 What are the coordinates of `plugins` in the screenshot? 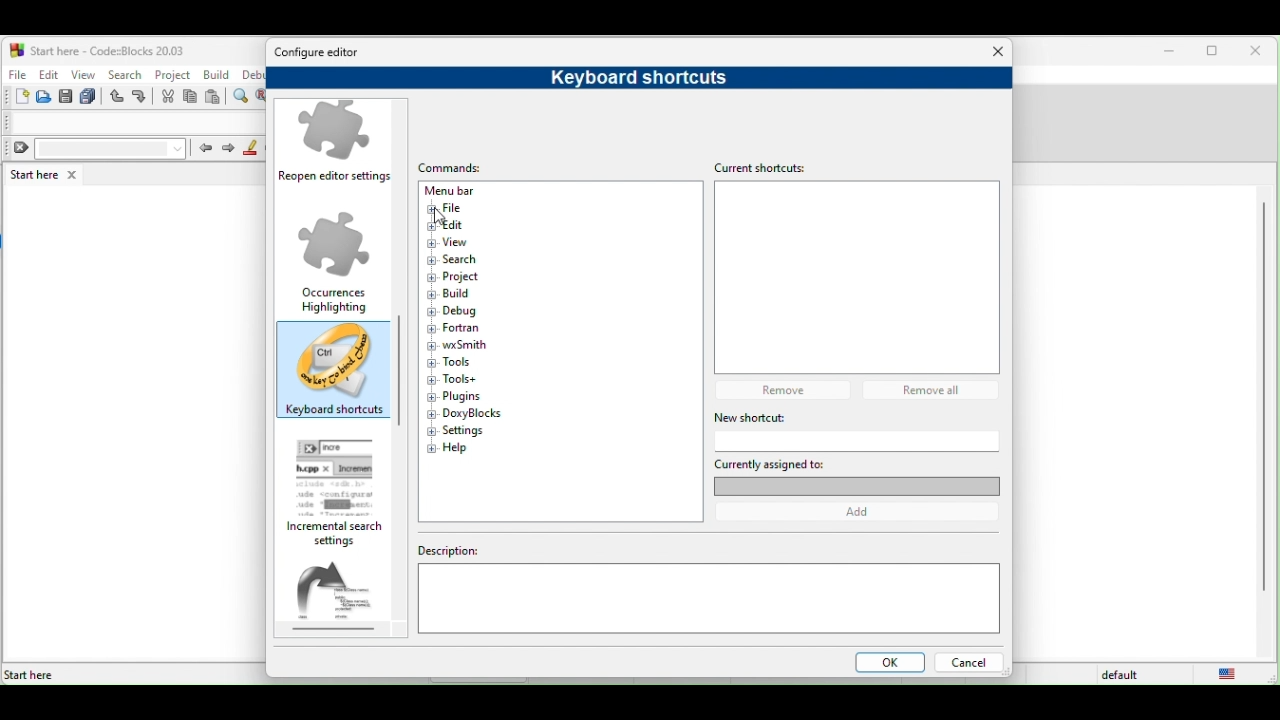 It's located at (456, 396).